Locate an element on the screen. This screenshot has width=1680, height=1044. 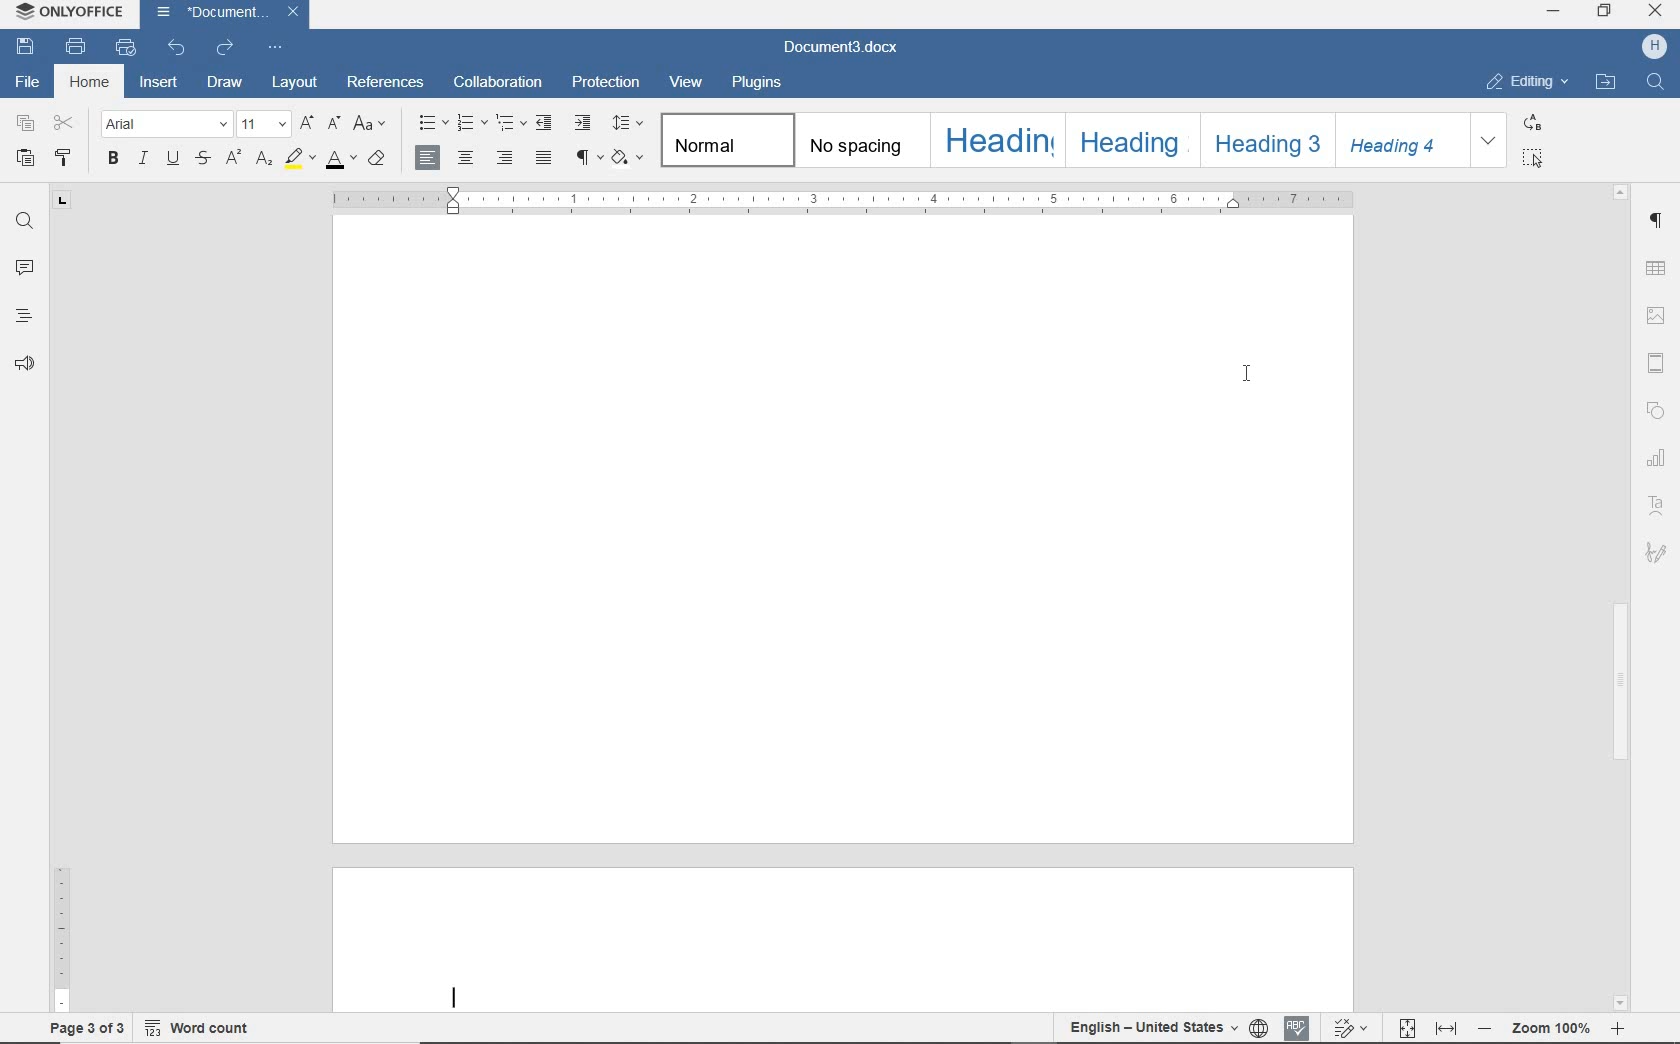
HOME is located at coordinates (91, 83).